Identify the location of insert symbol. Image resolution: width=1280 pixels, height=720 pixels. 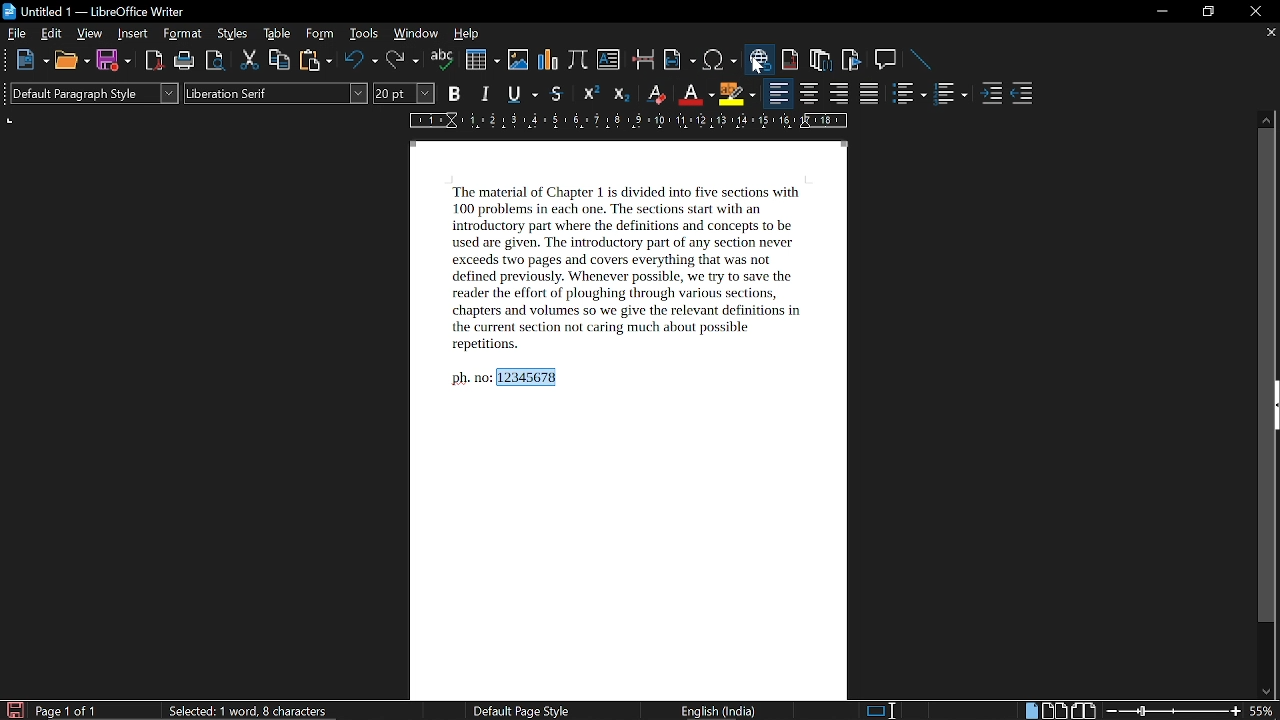
(718, 60).